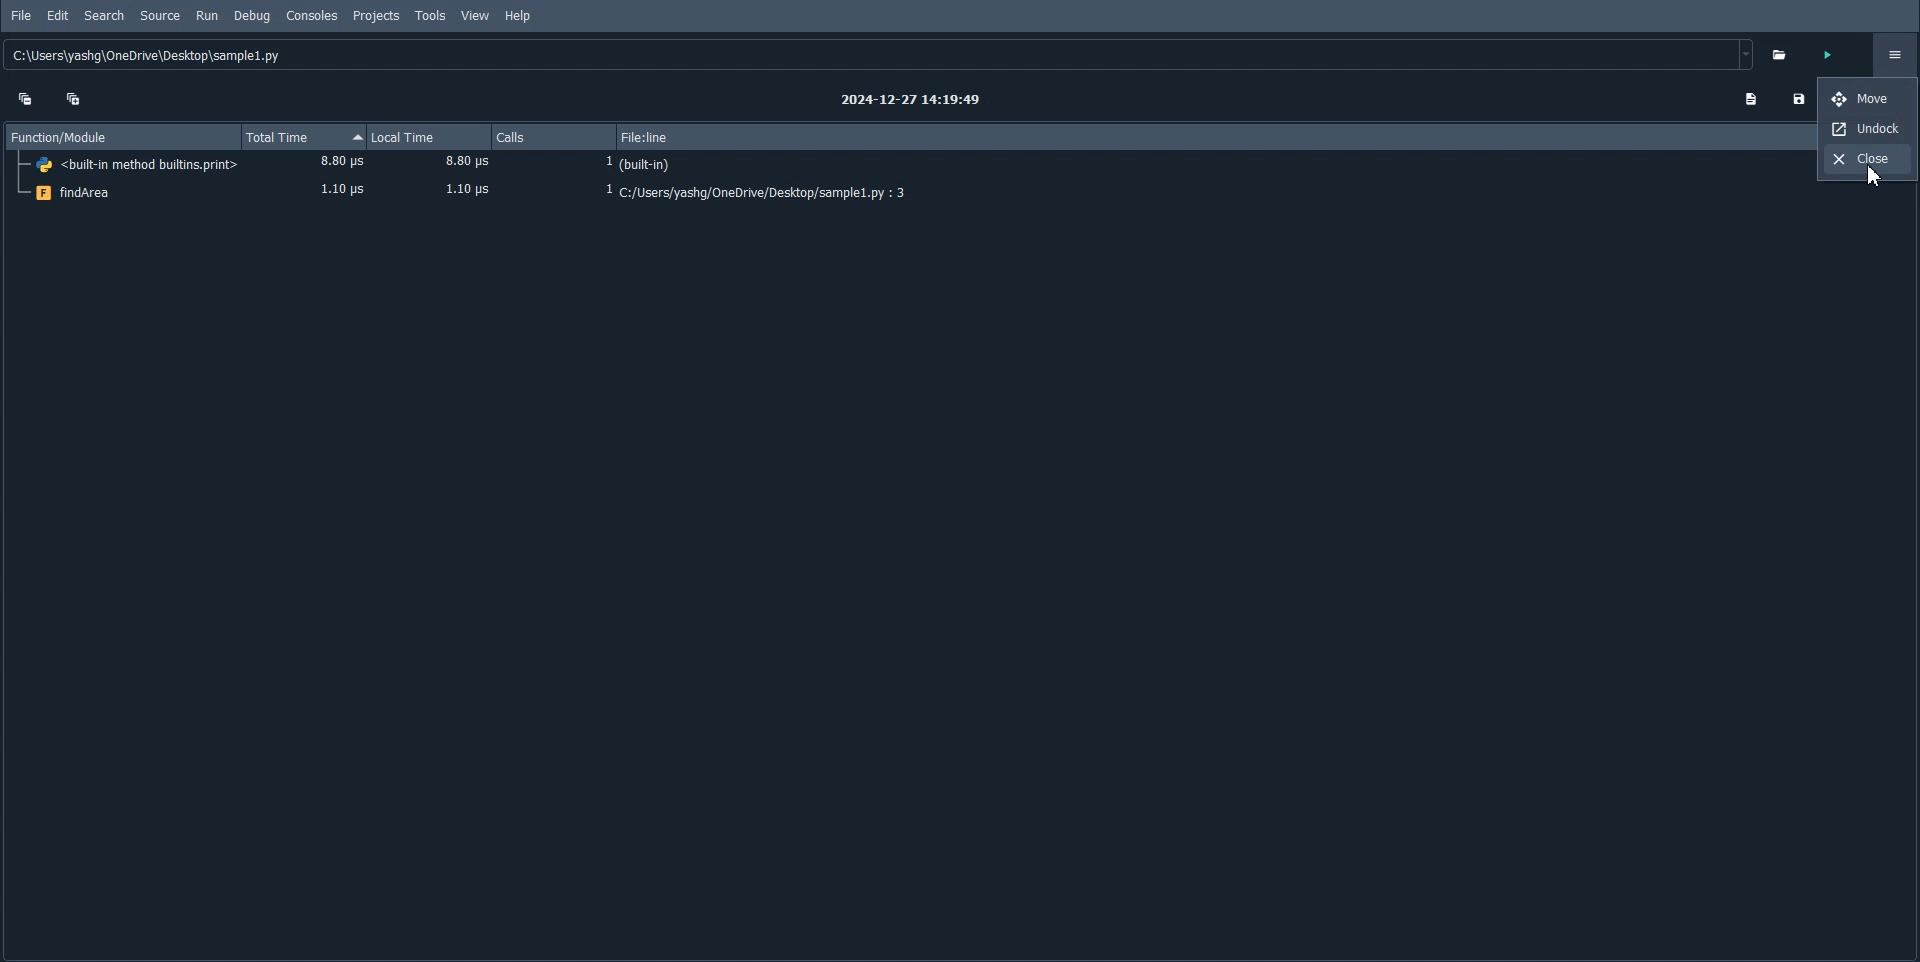  Describe the element at coordinates (1749, 99) in the screenshot. I see `Show programs output` at that location.